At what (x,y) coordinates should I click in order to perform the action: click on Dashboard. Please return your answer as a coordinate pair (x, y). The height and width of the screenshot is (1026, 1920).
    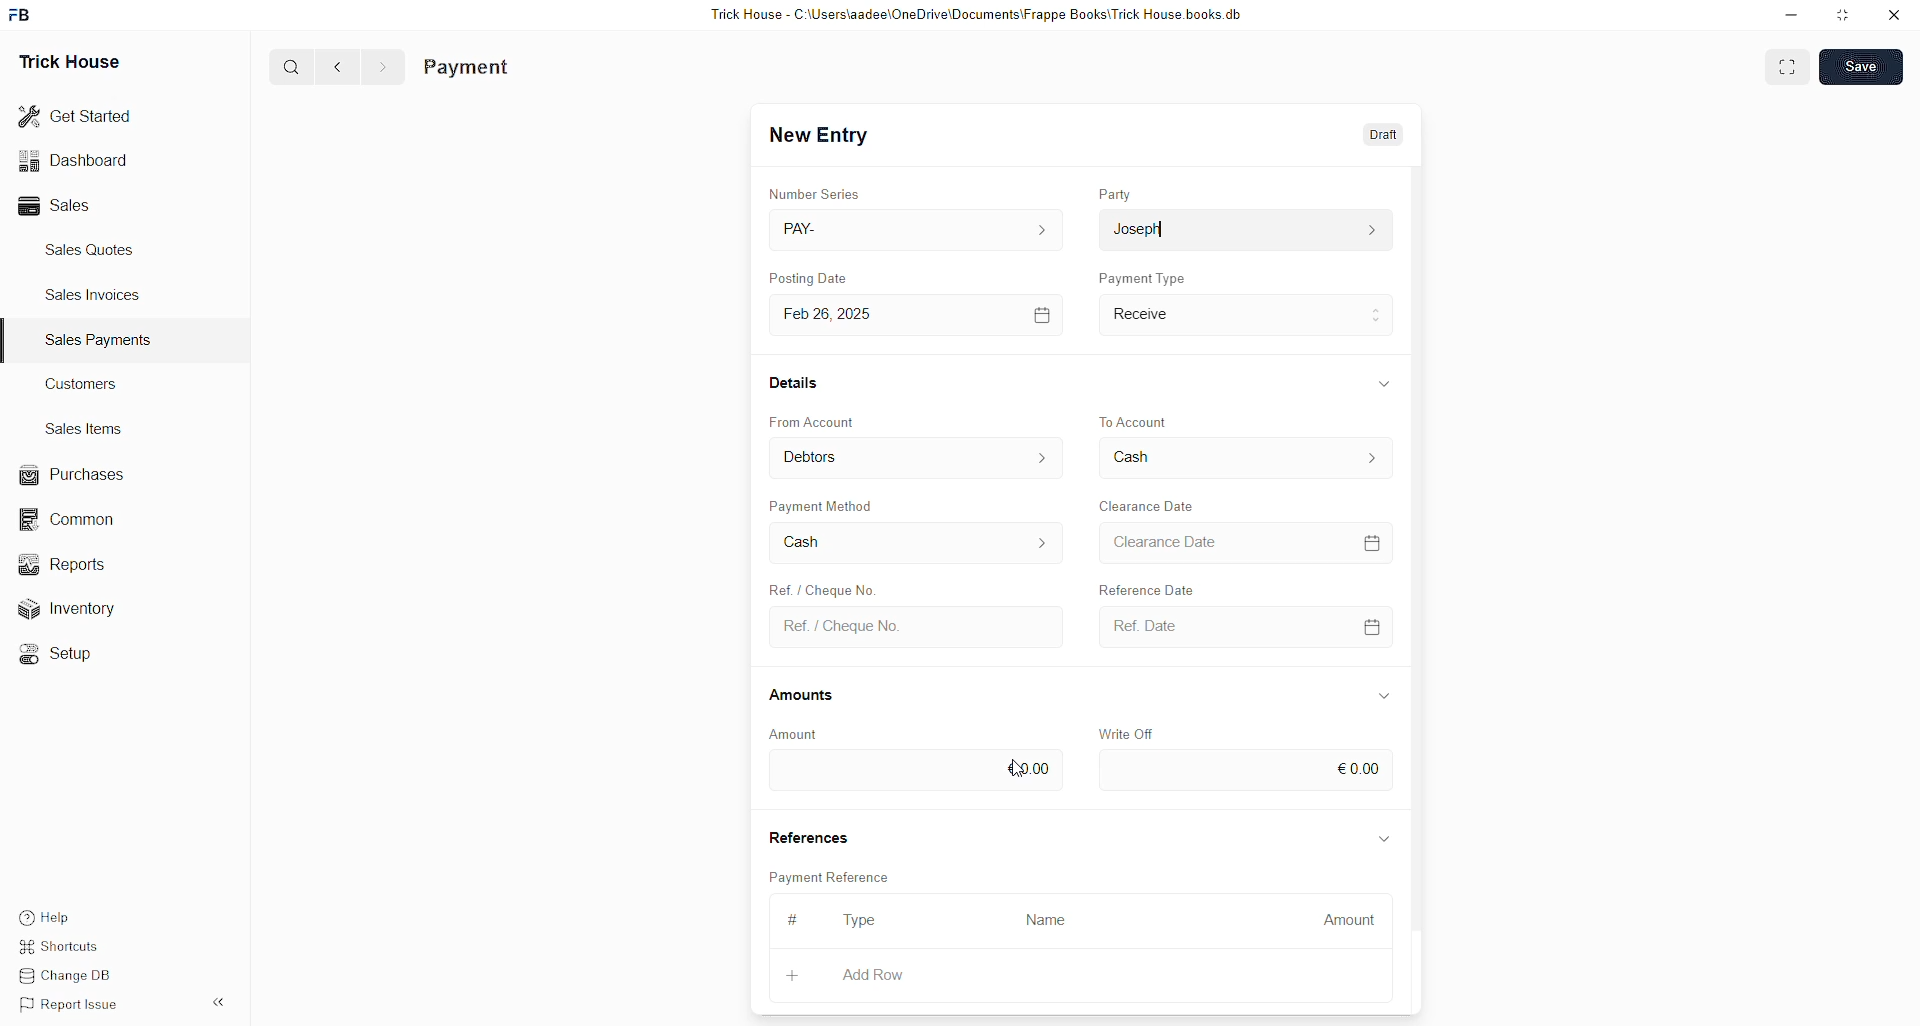
    Looking at the image, I should click on (73, 164).